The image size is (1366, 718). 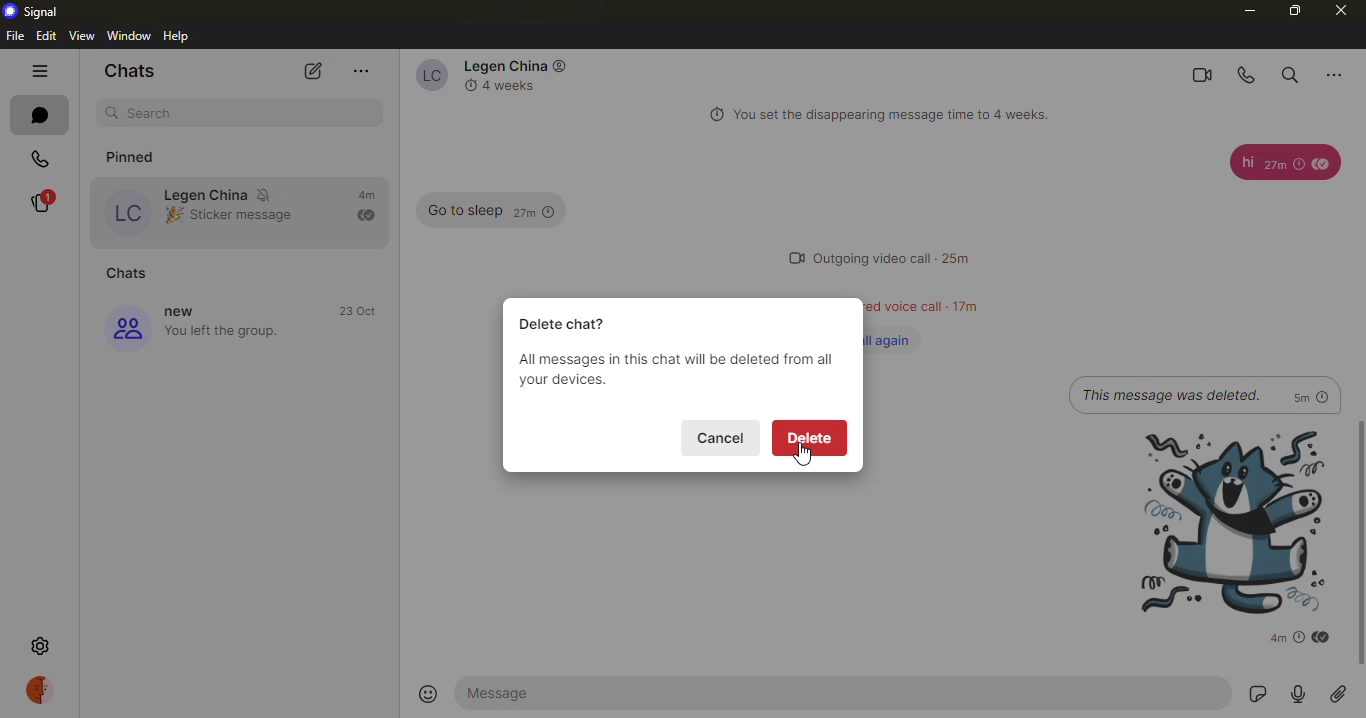 I want to click on time, so click(x=957, y=258).